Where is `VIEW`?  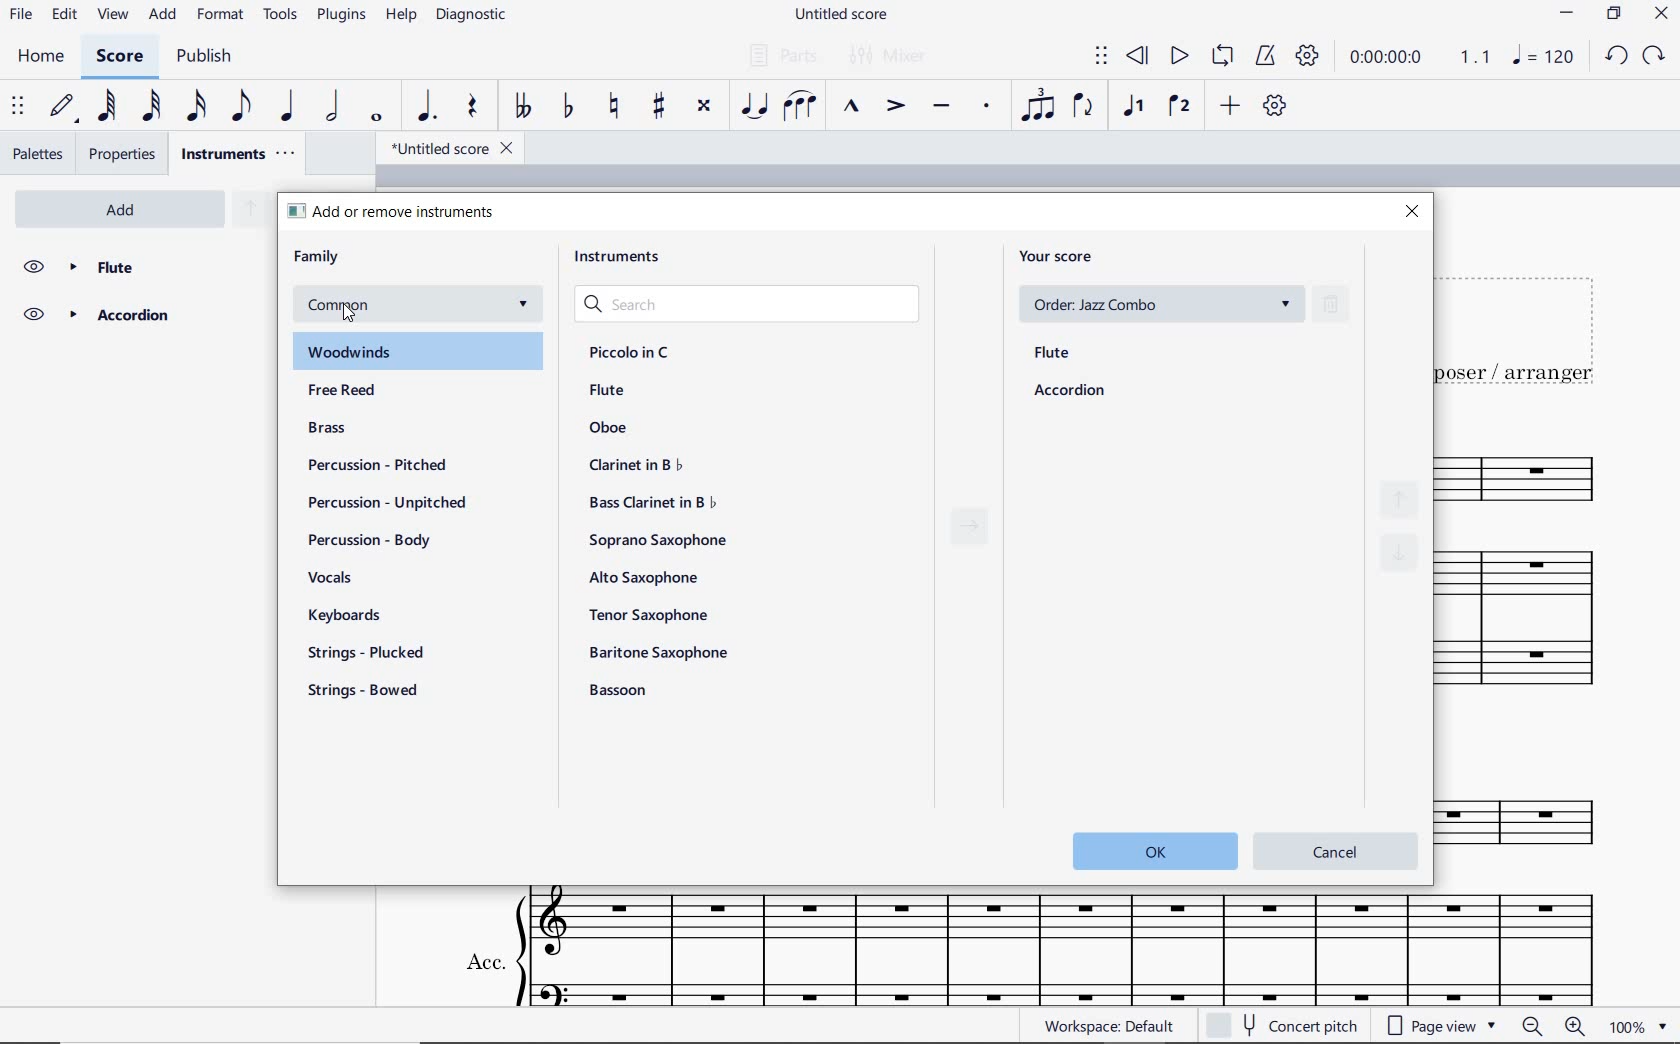
VIEW is located at coordinates (114, 14).